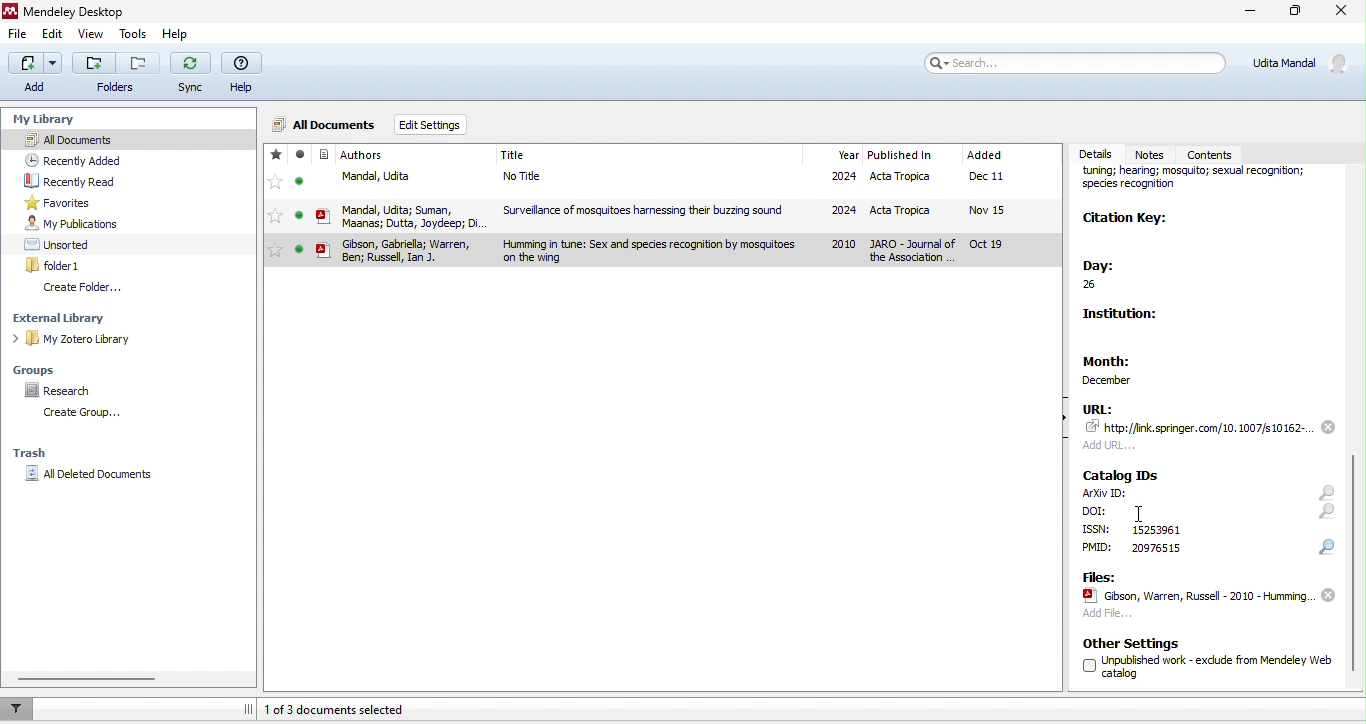 This screenshot has width=1366, height=724. What do you see at coordinates (1107, 493) in the screenshot?
I see `text` at bounding box center [1107, 493].